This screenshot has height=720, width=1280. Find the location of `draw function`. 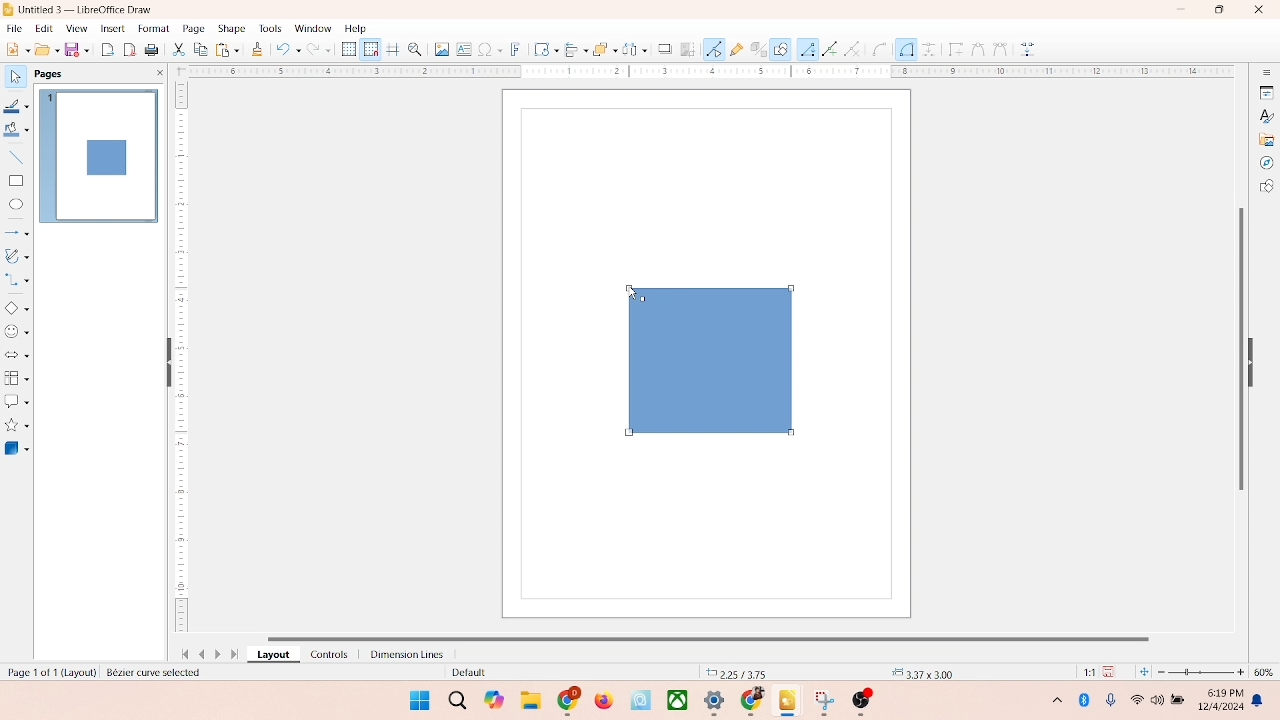

draw function is located at coordinates (781, 48).